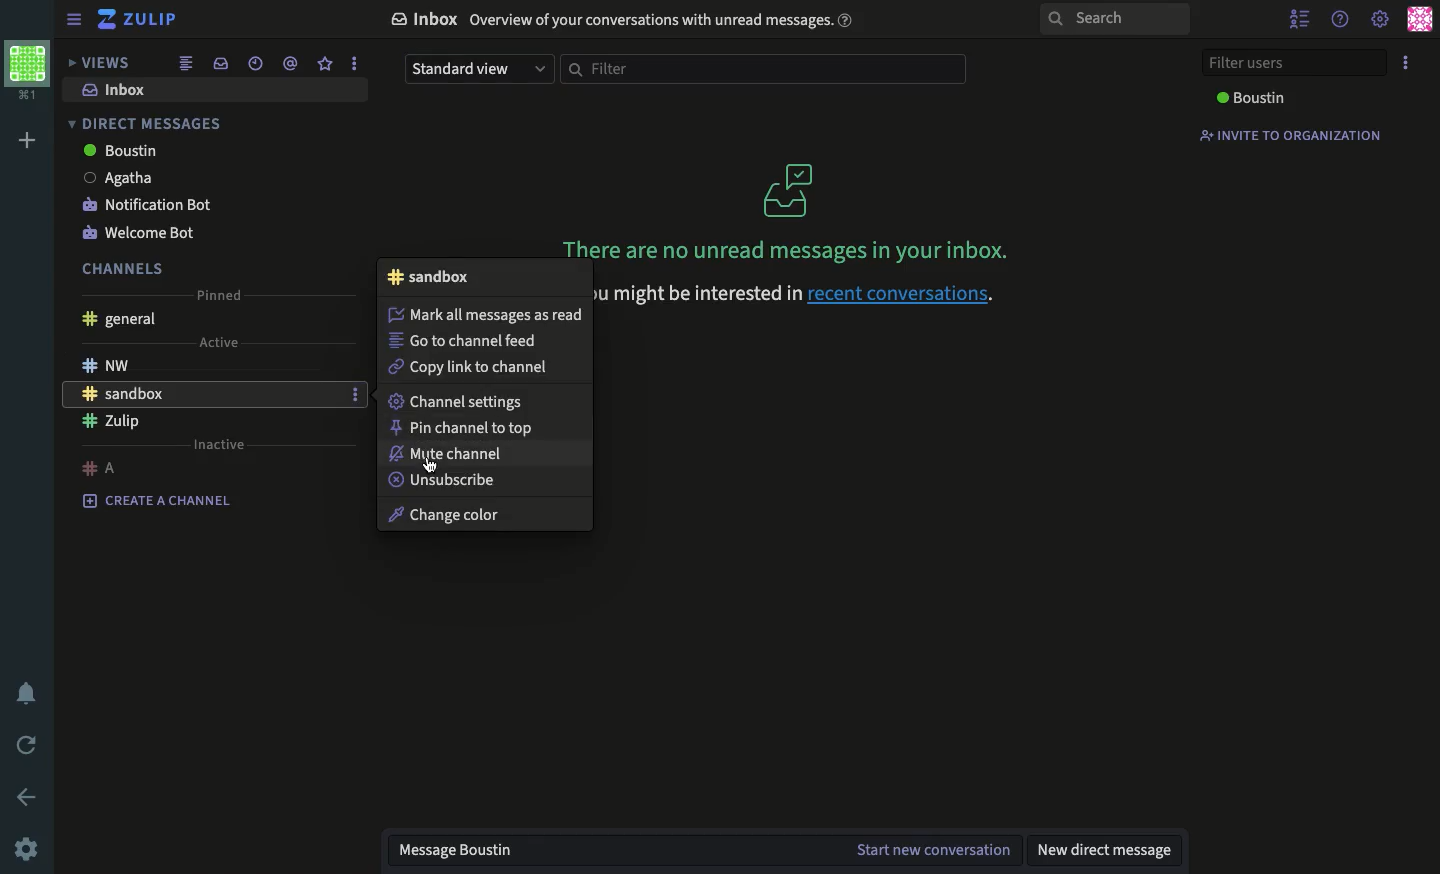 The height and width of the screenshot is (874, 1440). I want to click on notification bot, so click(148, 207).